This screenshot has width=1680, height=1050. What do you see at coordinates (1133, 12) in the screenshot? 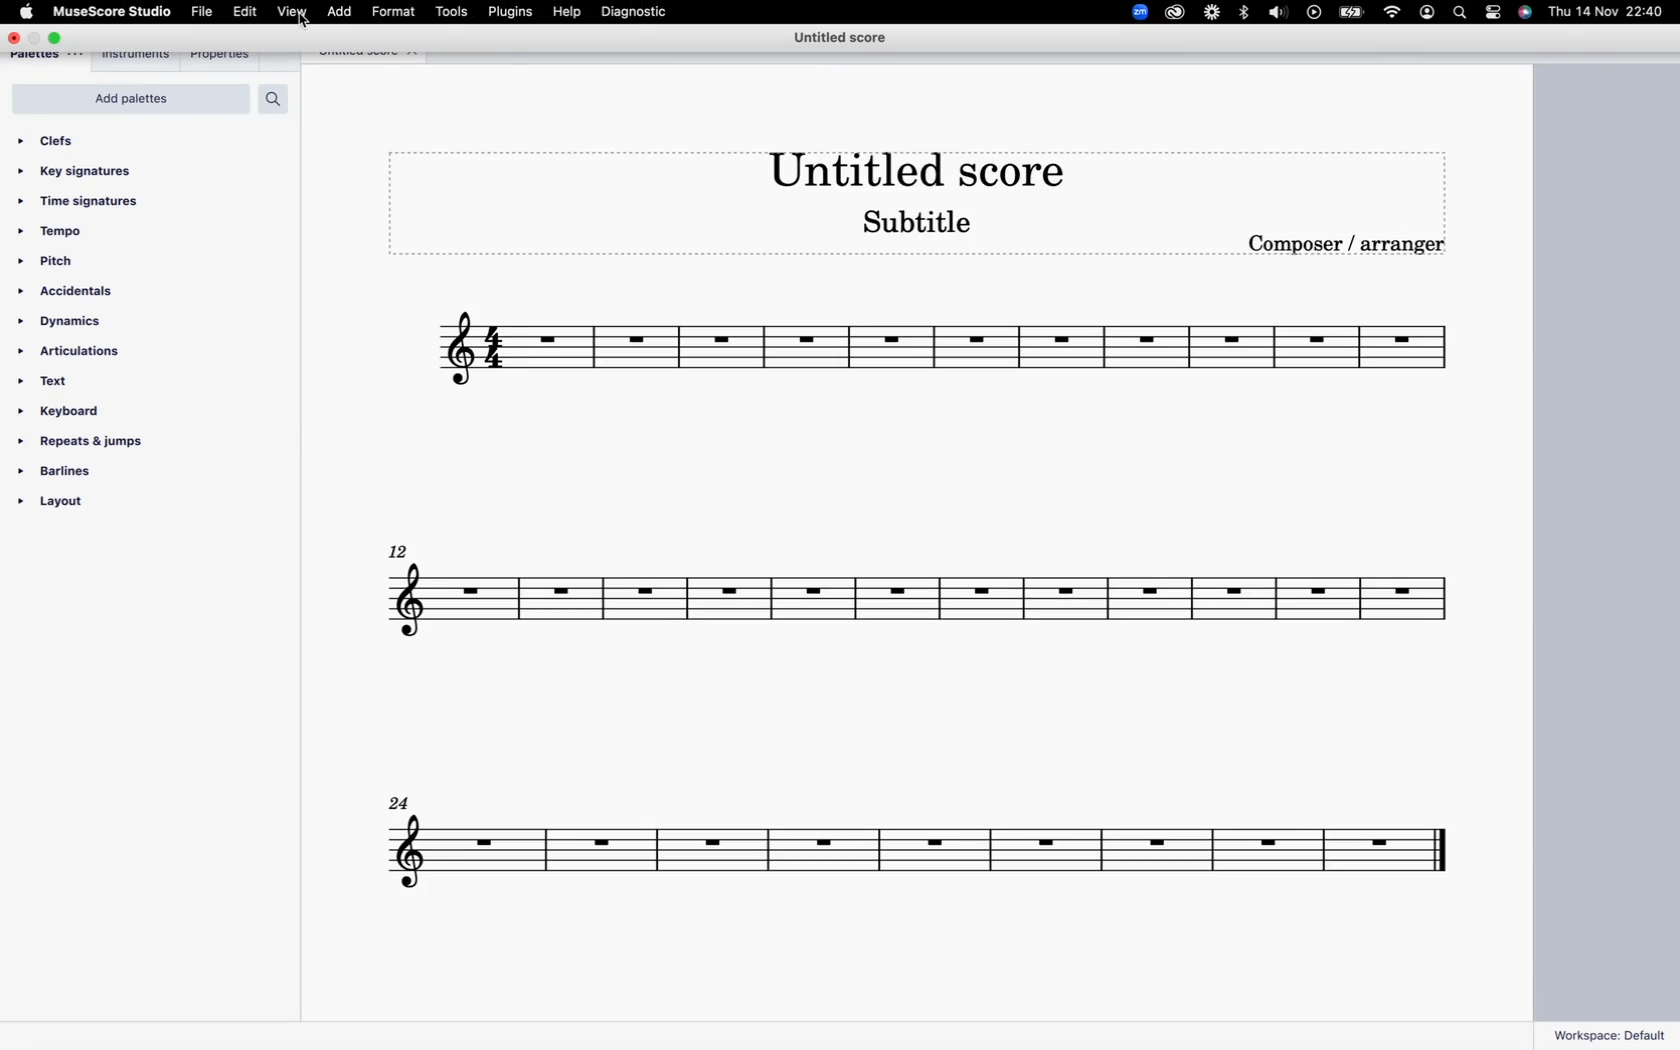
I see `zoom` at bounding box center [1133, 12].